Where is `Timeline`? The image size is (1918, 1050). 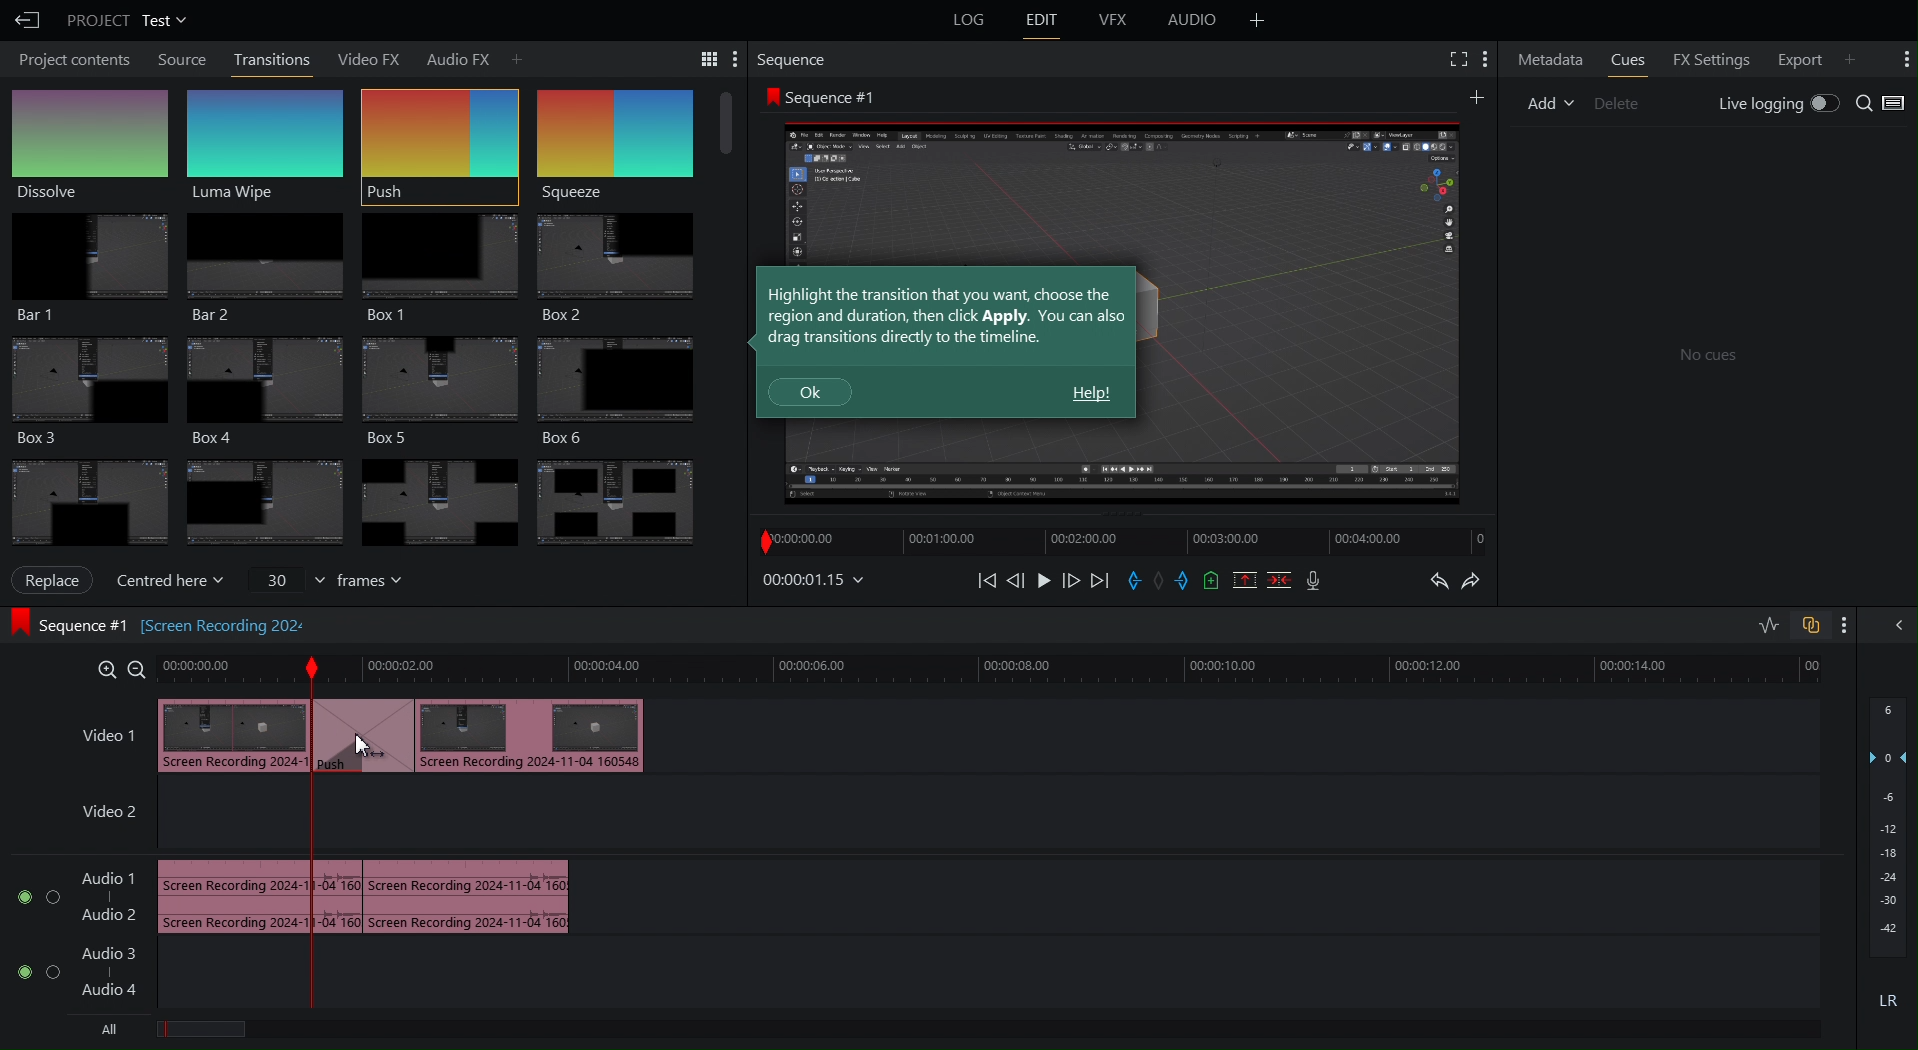 Timeline is located at coordinates (1104, 544).